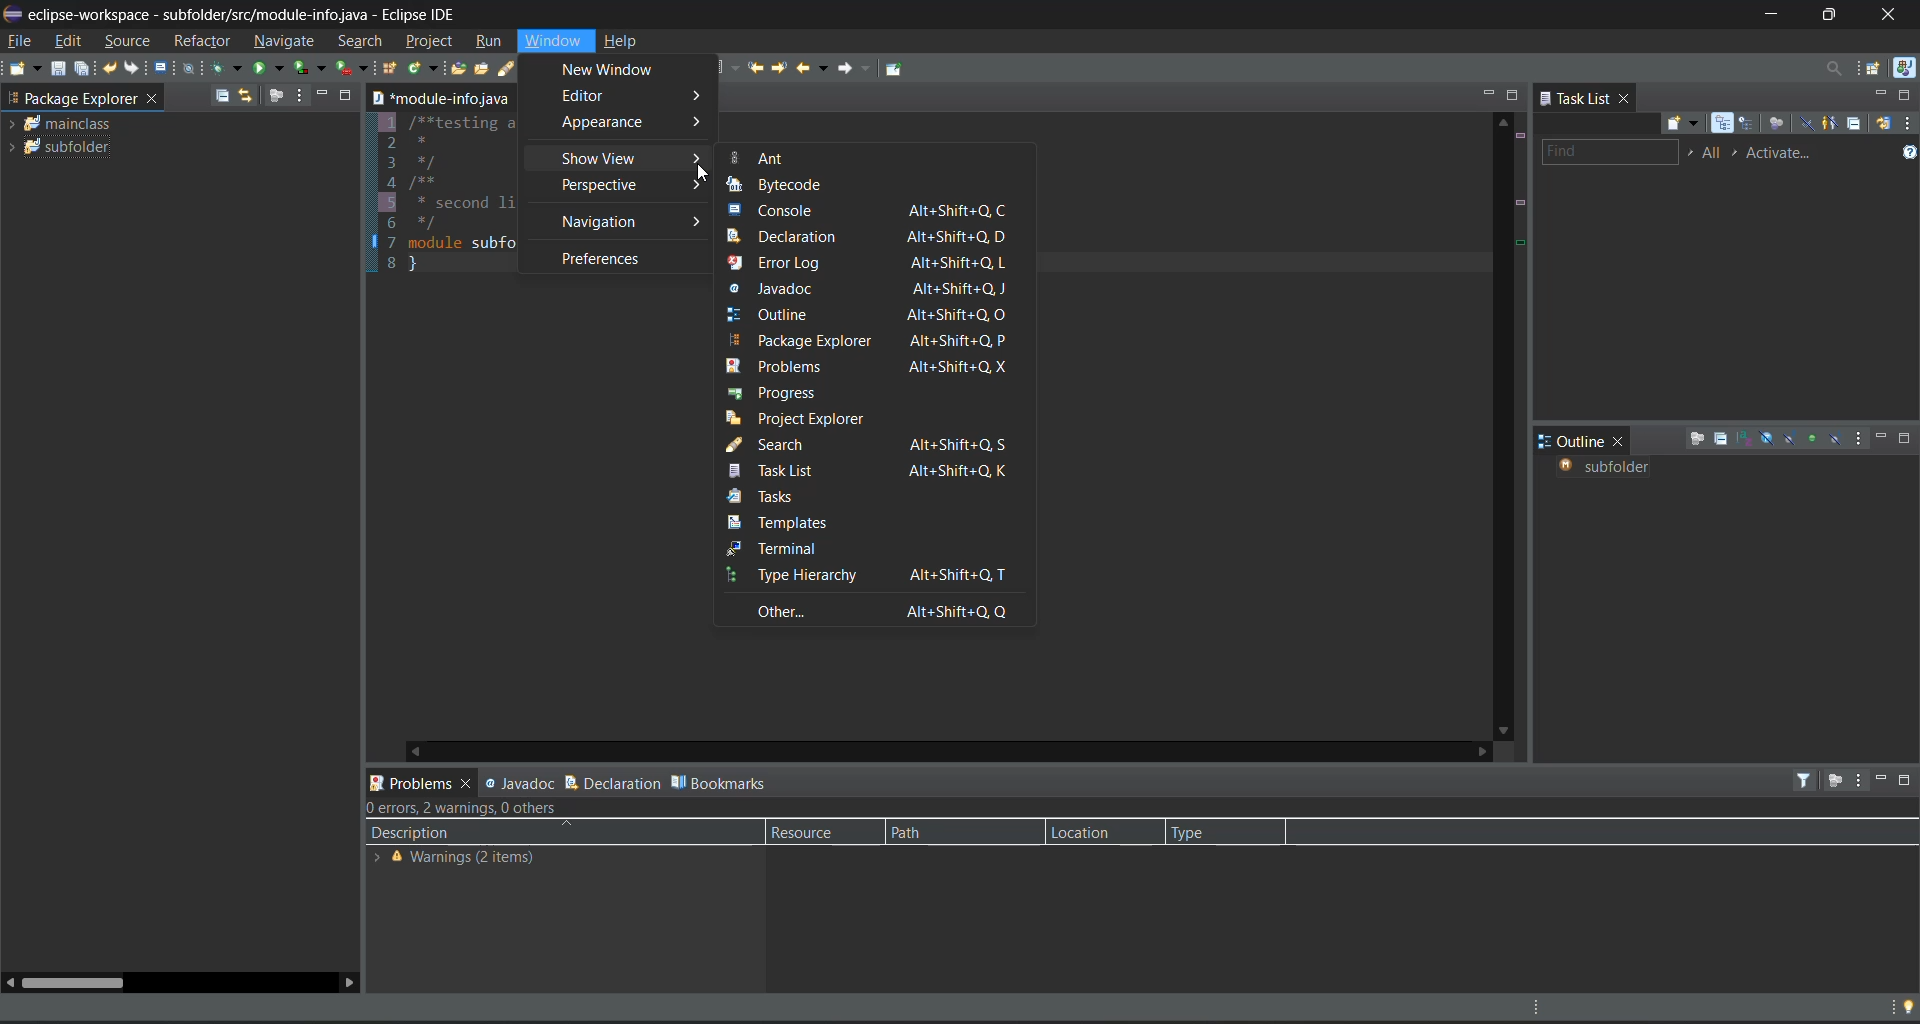  Describe the element at coordinates (1885, 124) in the screenshot. I see `synchronize changed` at that location.